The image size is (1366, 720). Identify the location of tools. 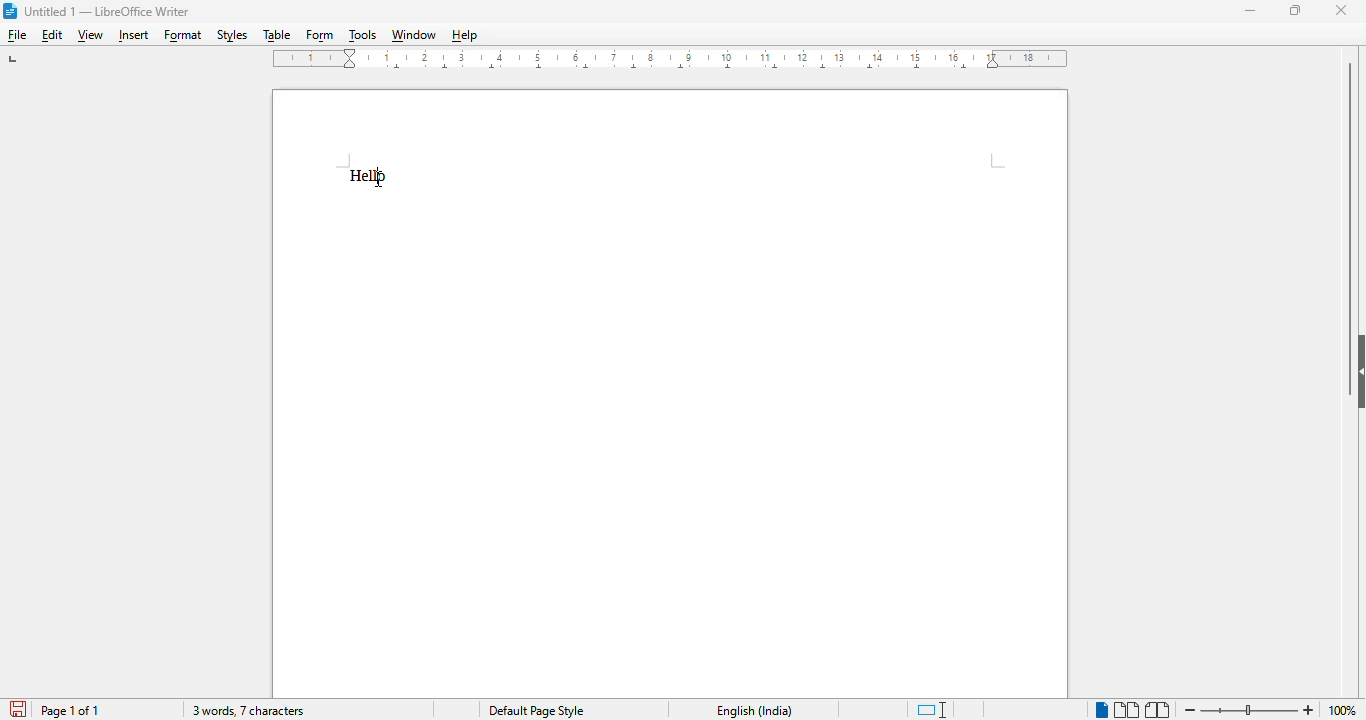
(363, 35).